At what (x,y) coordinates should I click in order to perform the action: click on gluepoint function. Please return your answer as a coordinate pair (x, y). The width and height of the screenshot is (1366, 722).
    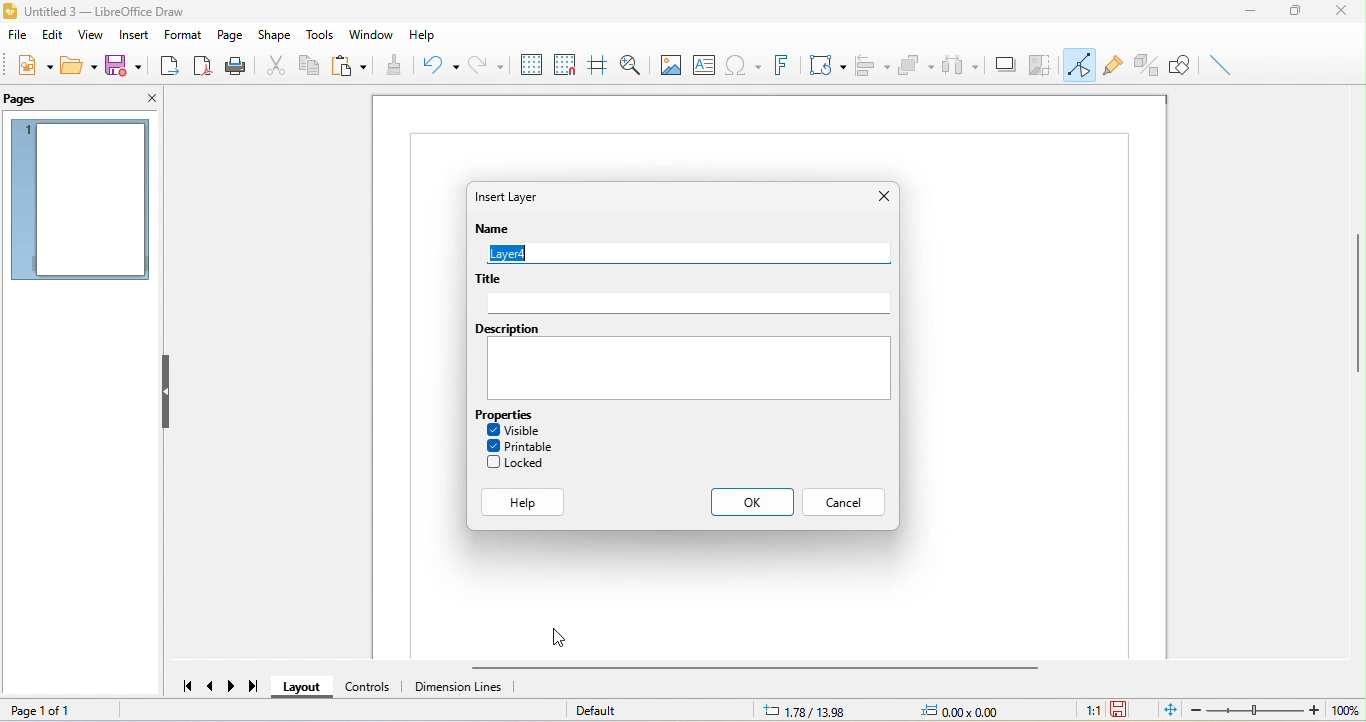
    Looking at the image, I should click on (1115, 65).